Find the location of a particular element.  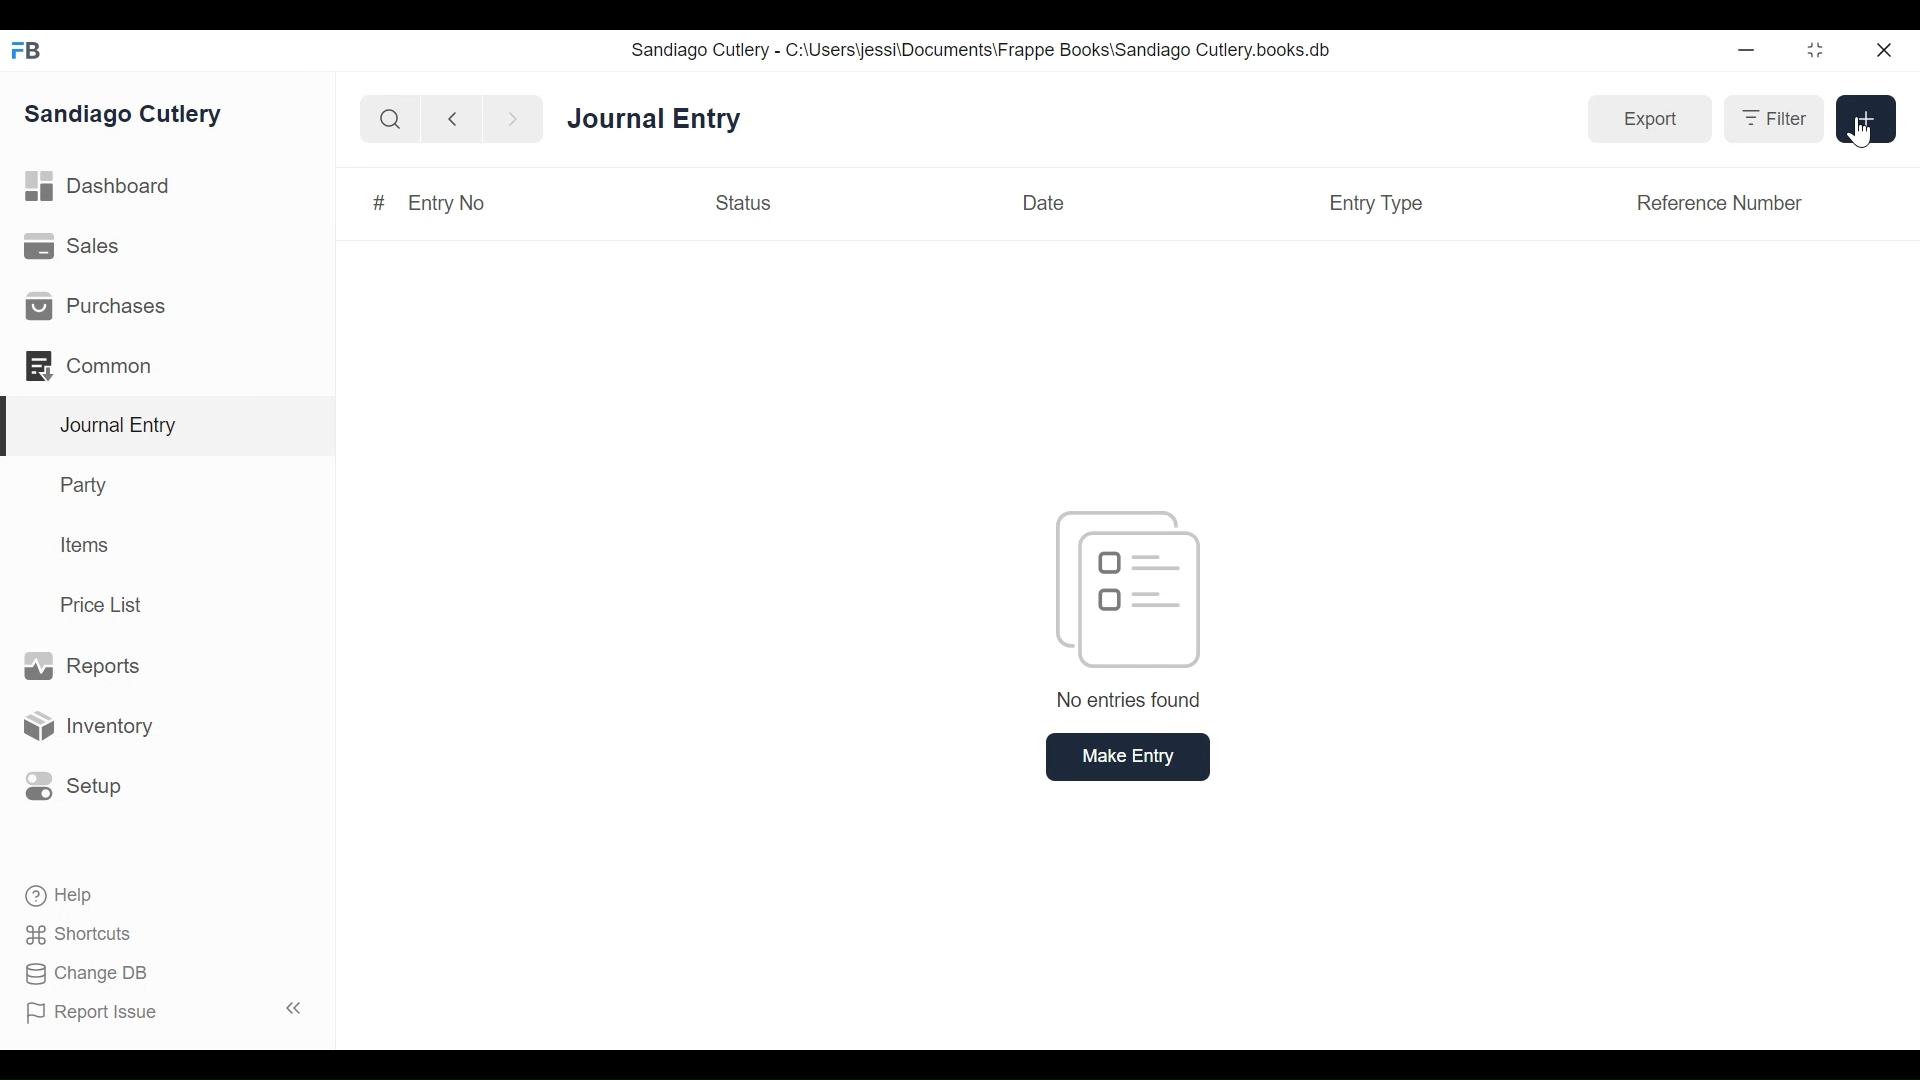

Inventory is located at coordinates (85, 727).